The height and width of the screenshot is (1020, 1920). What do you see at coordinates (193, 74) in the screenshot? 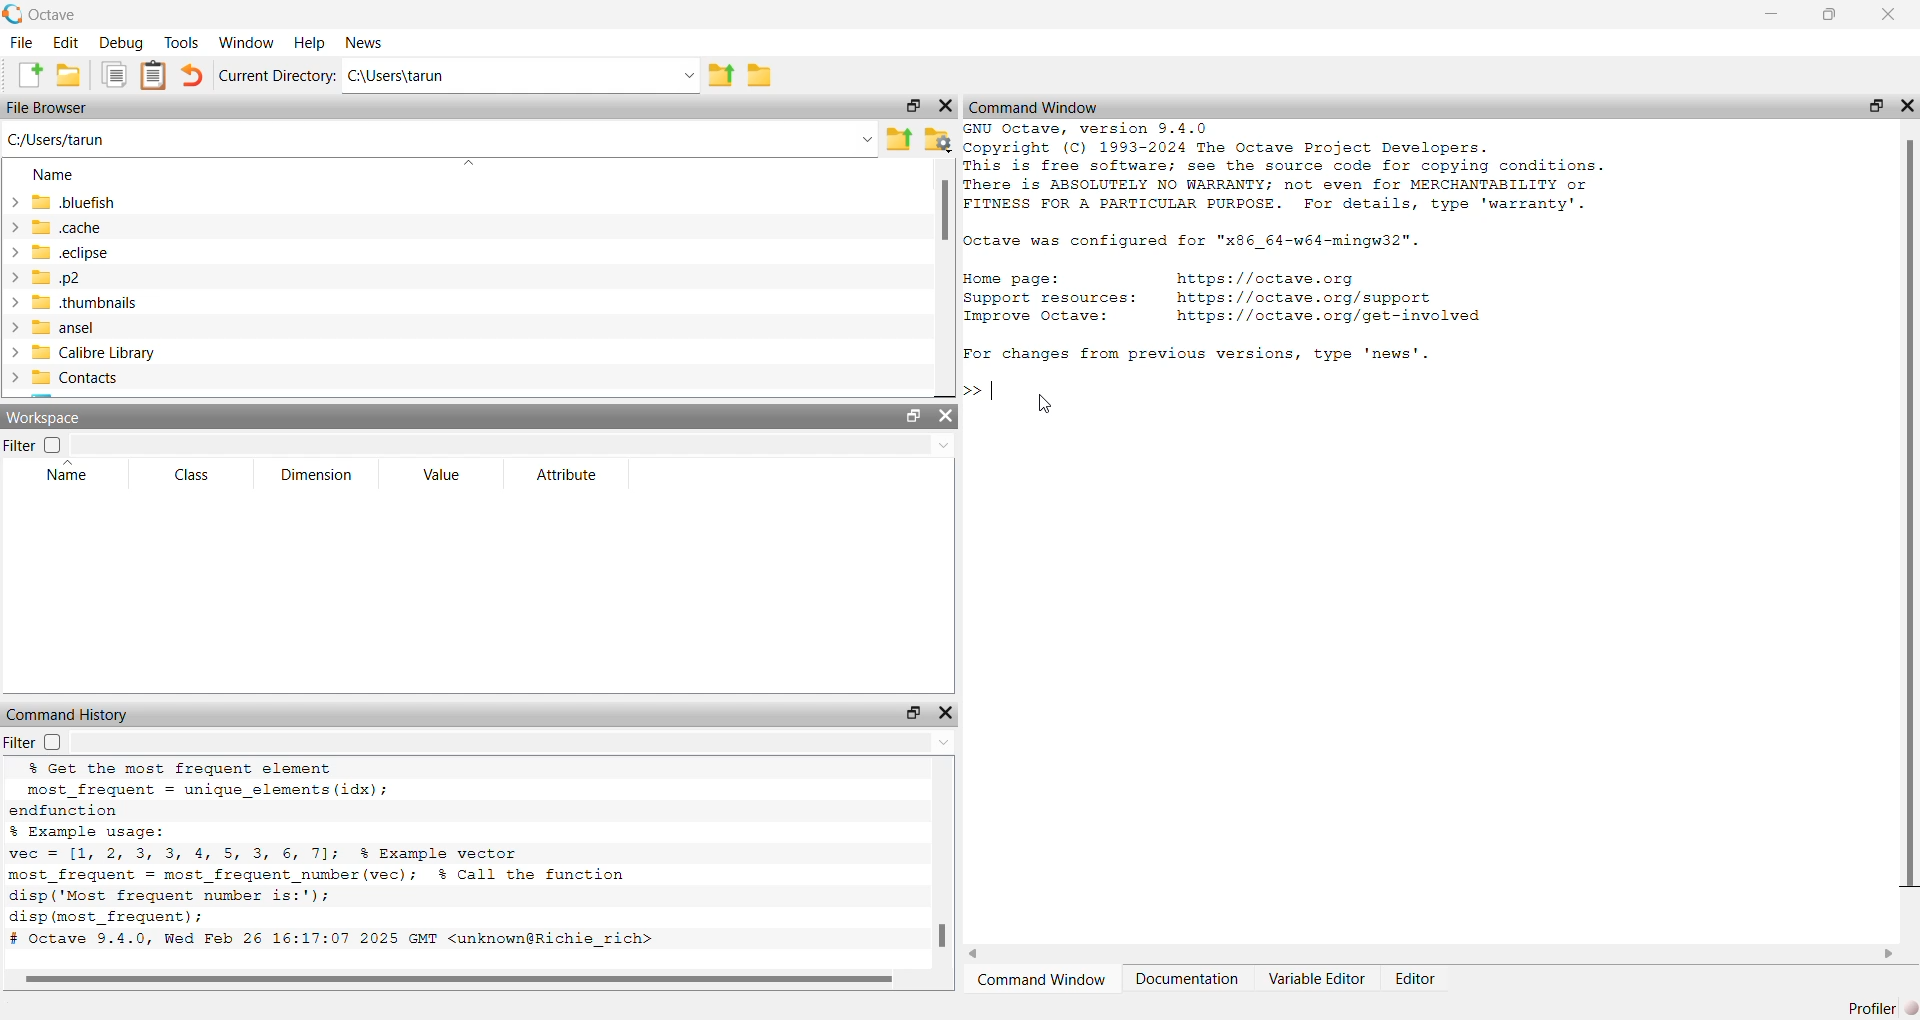
I see `Undo` at bounding box center [193, 74].